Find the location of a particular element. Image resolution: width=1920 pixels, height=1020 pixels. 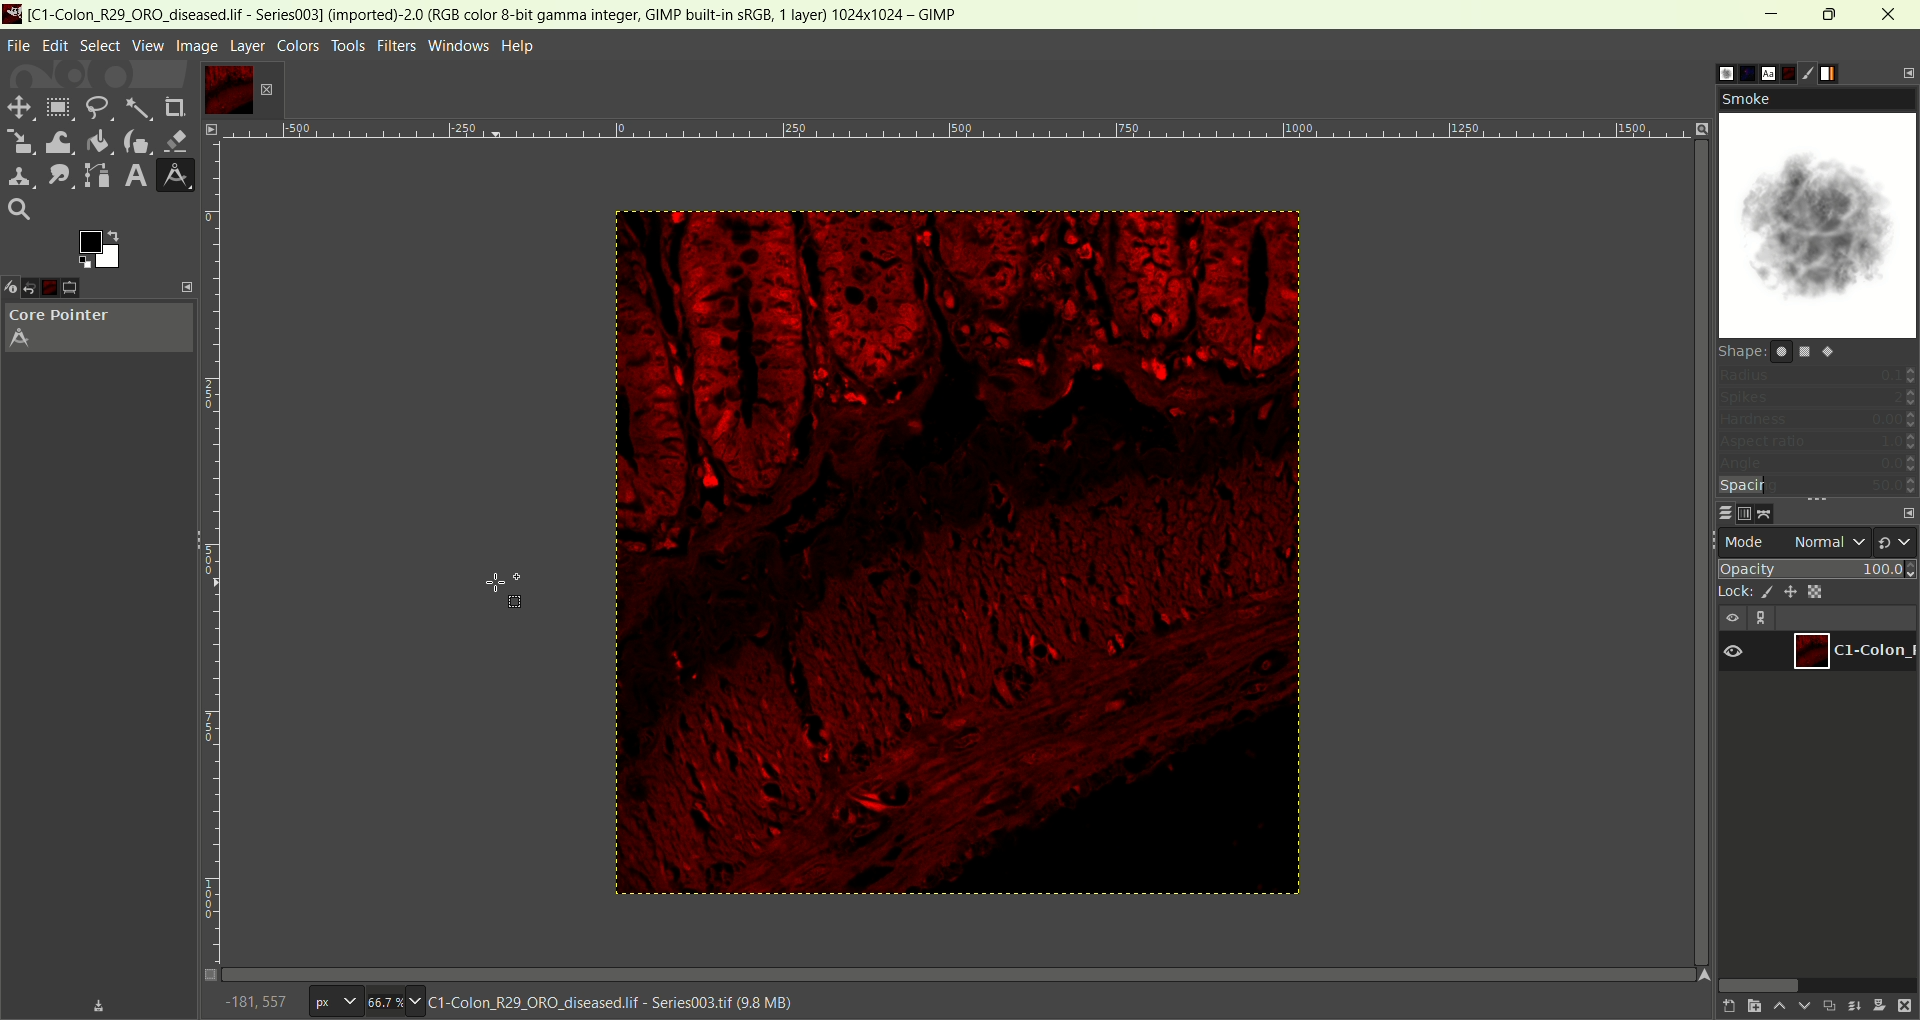

minimum is located at coordinates (1772, 15).